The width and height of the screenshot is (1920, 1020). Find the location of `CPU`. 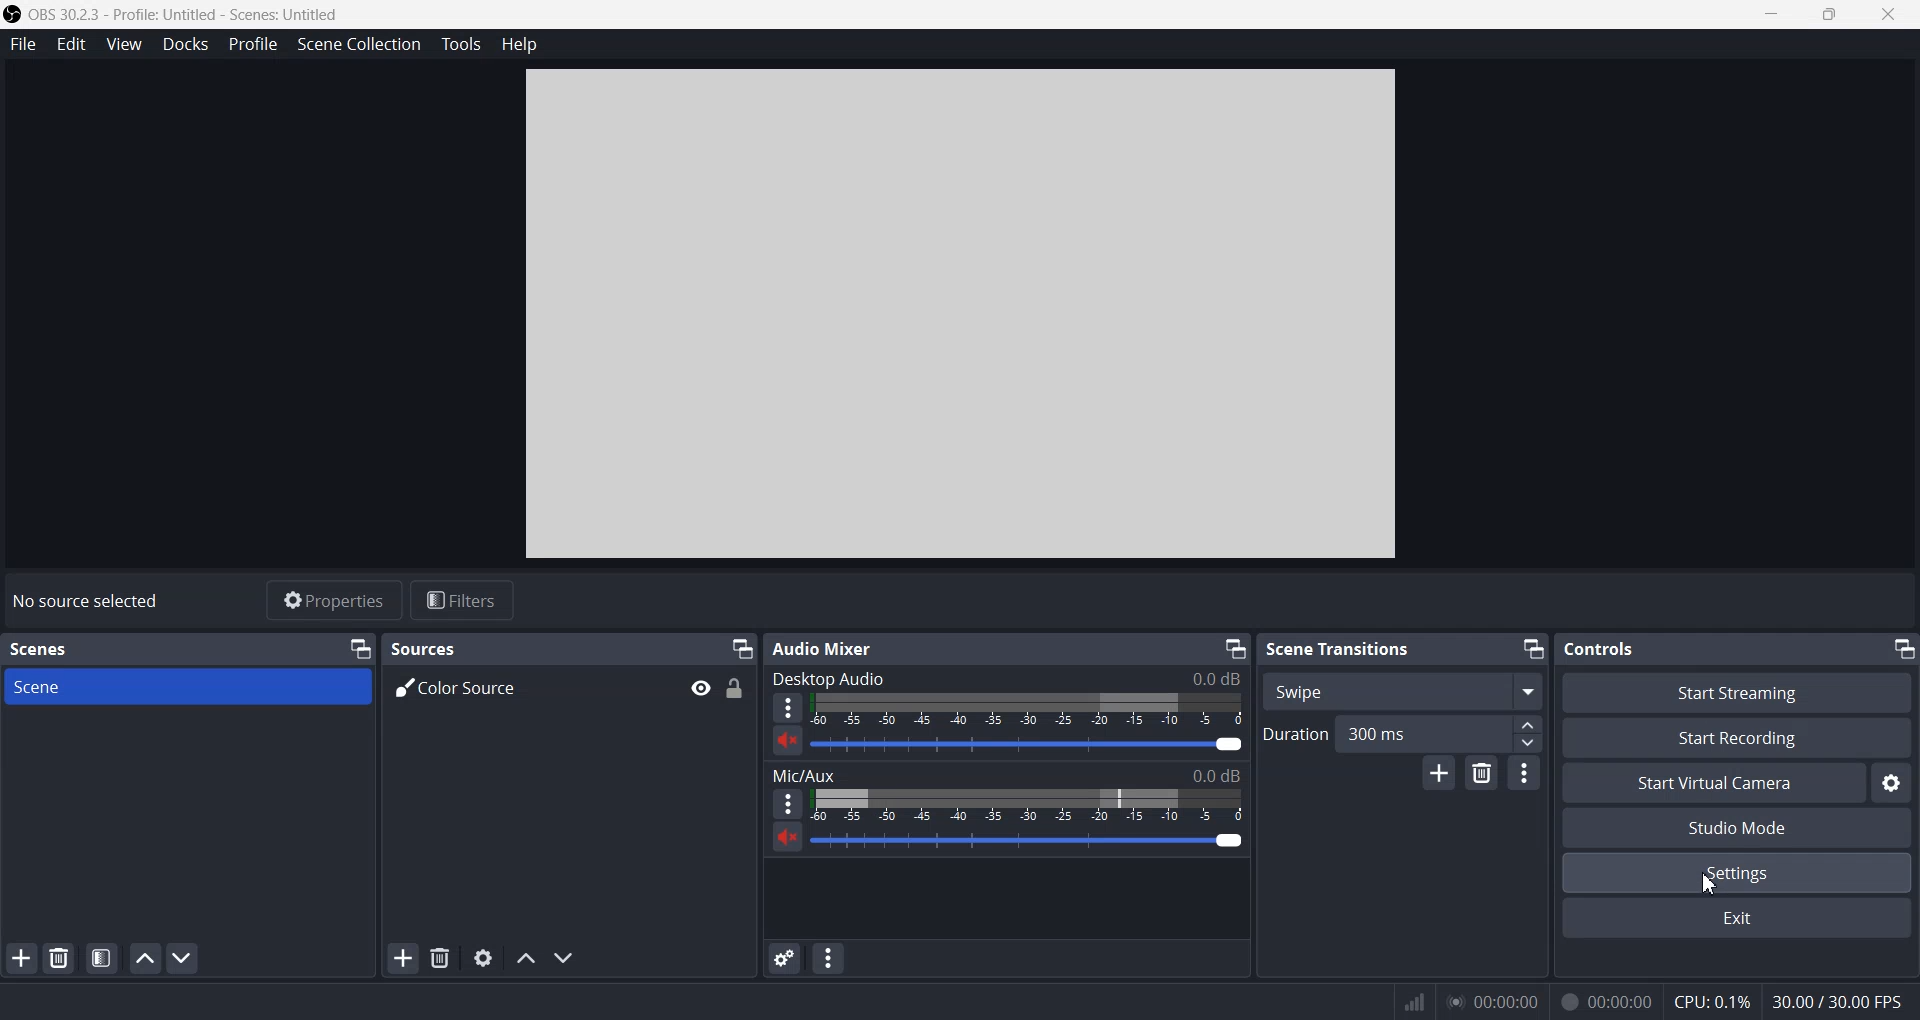

CPU is located at coordinates (1713, 1003).